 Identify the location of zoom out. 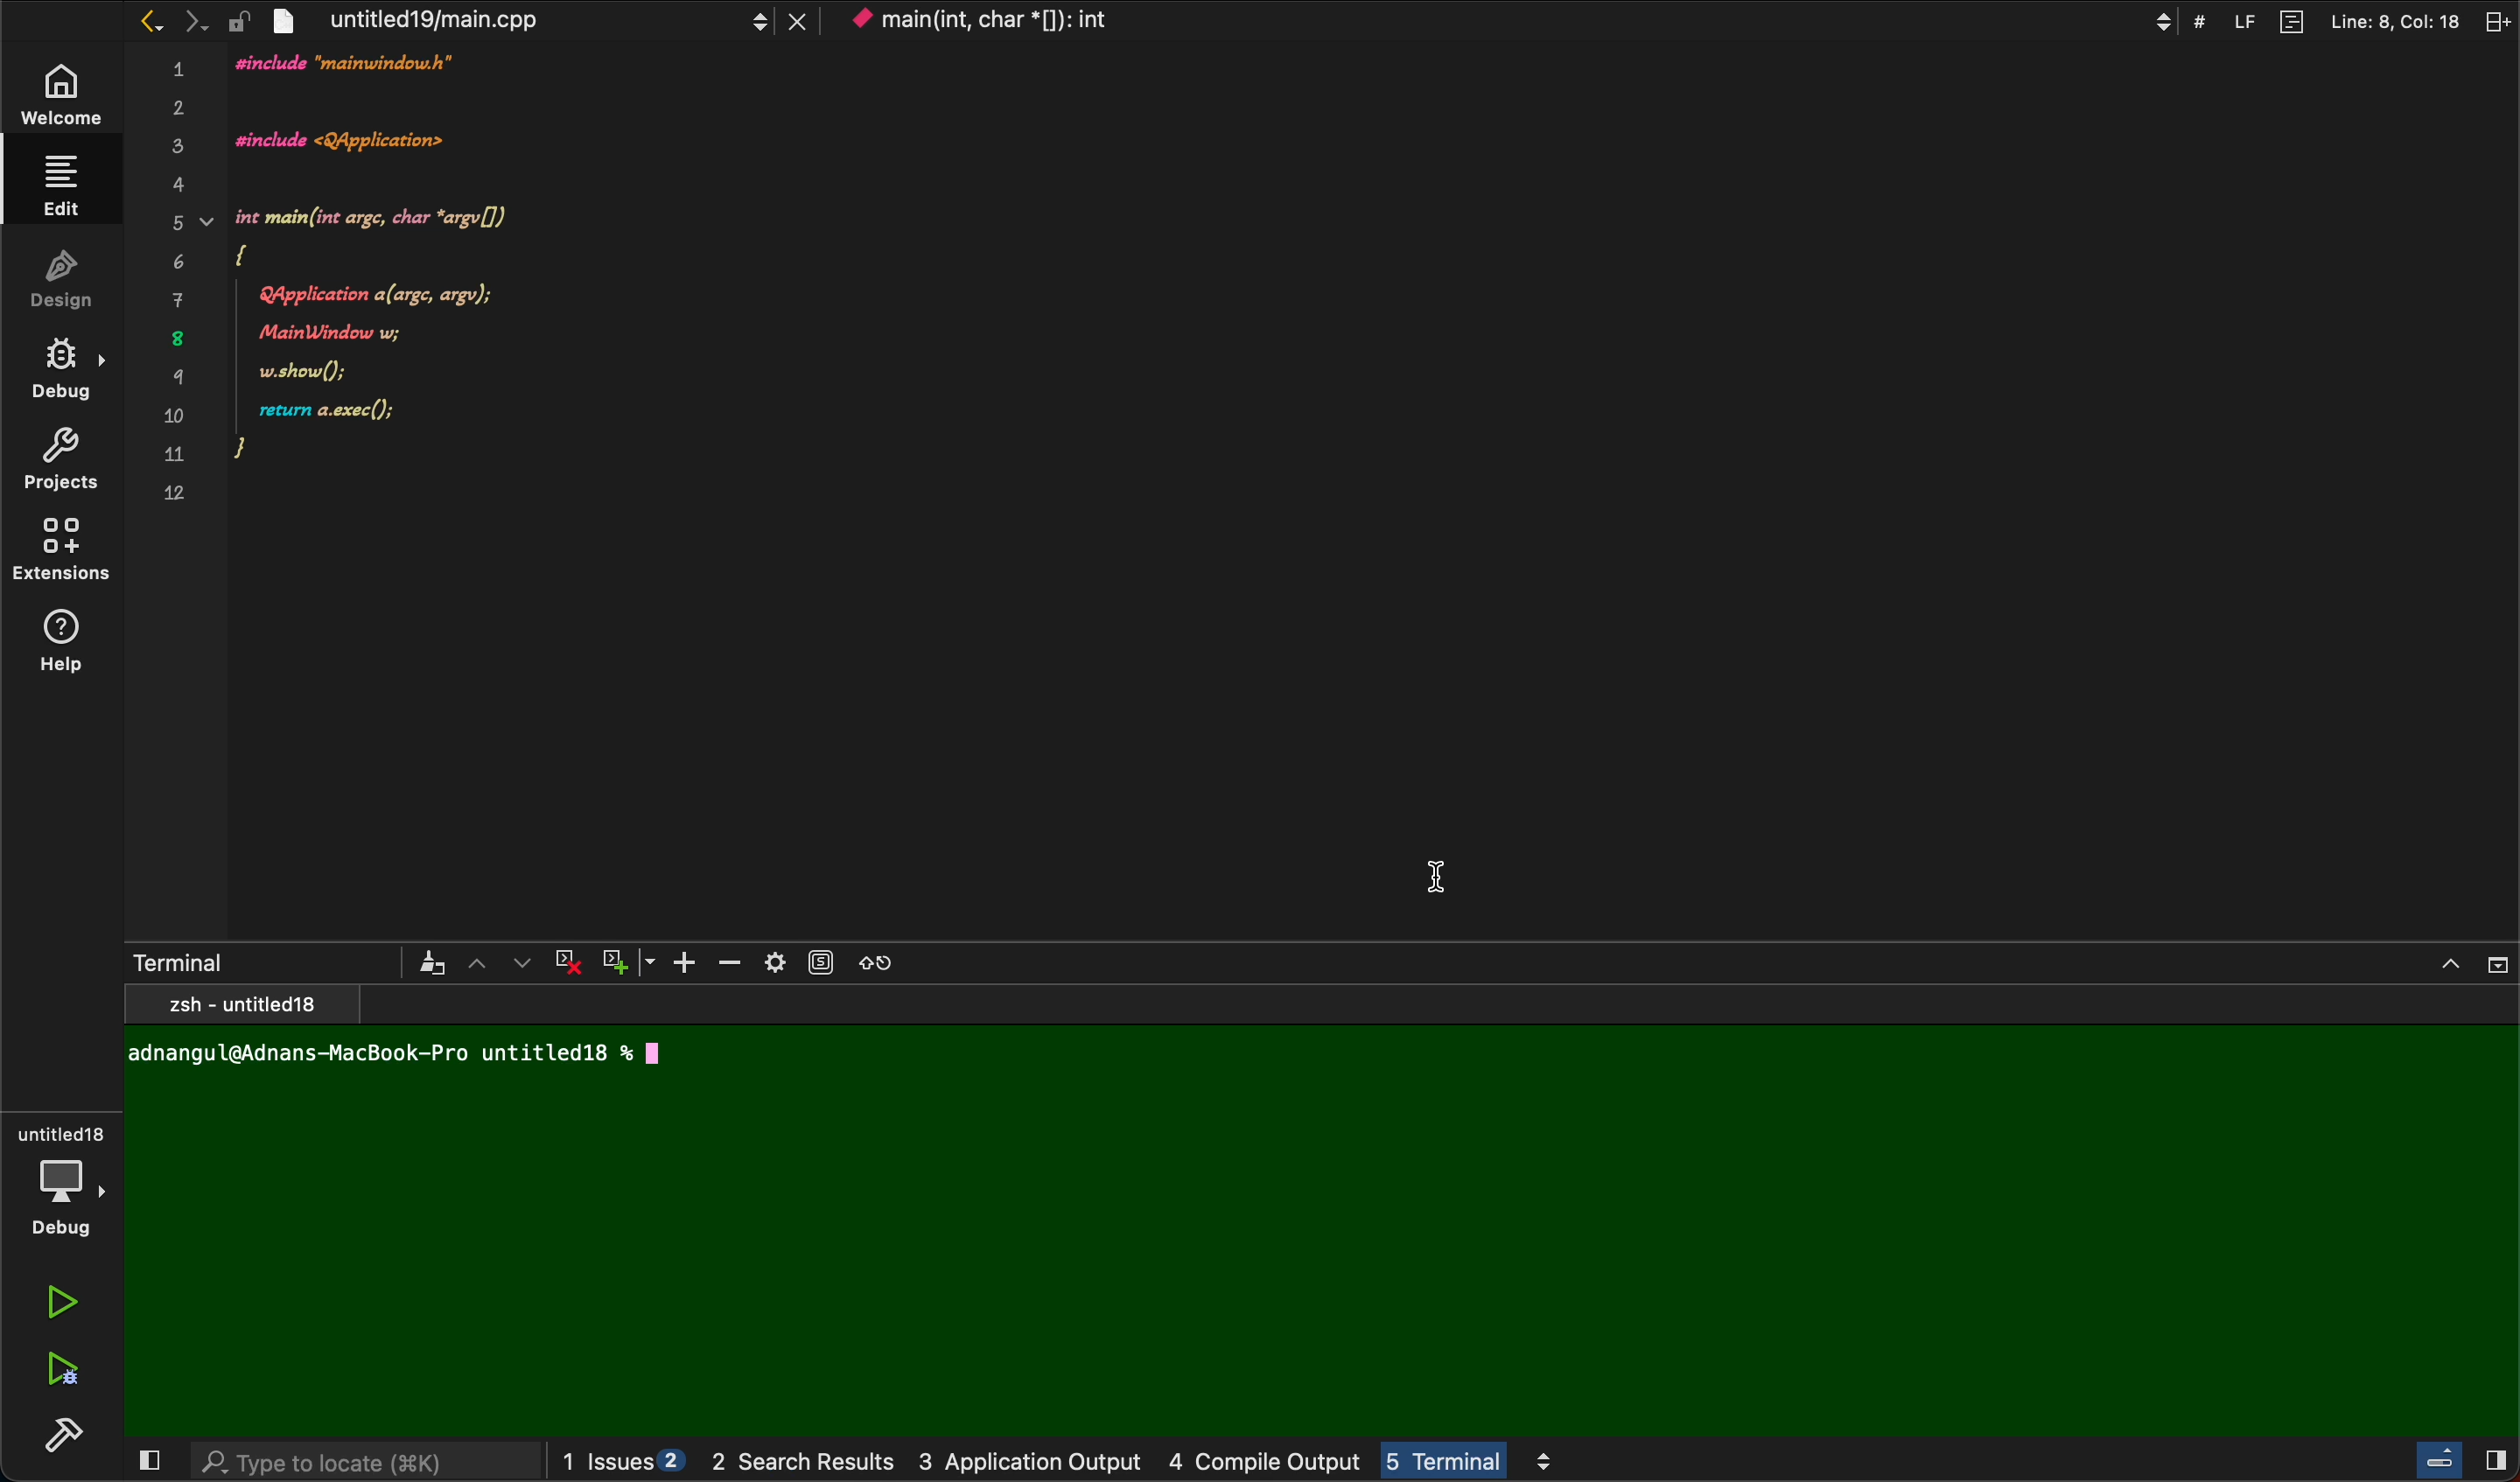
(723, 962).